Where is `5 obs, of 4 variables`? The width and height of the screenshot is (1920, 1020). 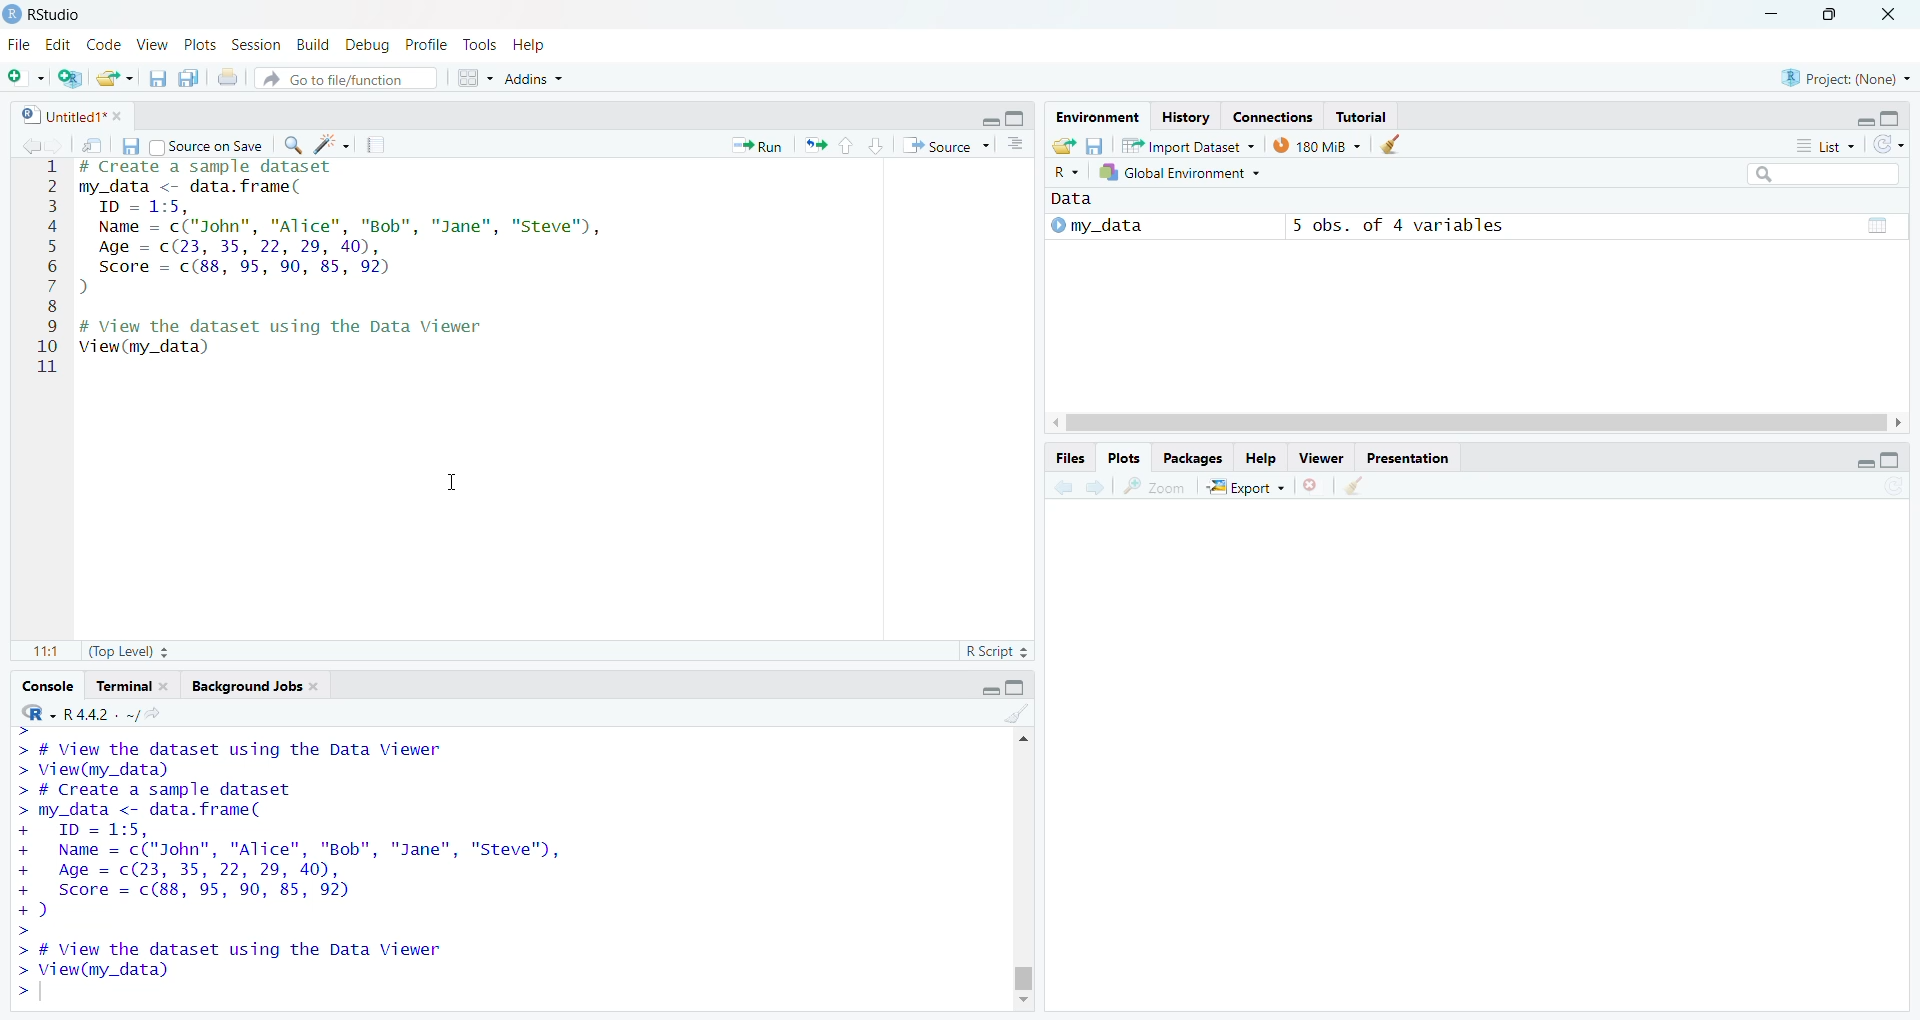 5 obs, of 4 variables is located at coordinates (1400, 224).